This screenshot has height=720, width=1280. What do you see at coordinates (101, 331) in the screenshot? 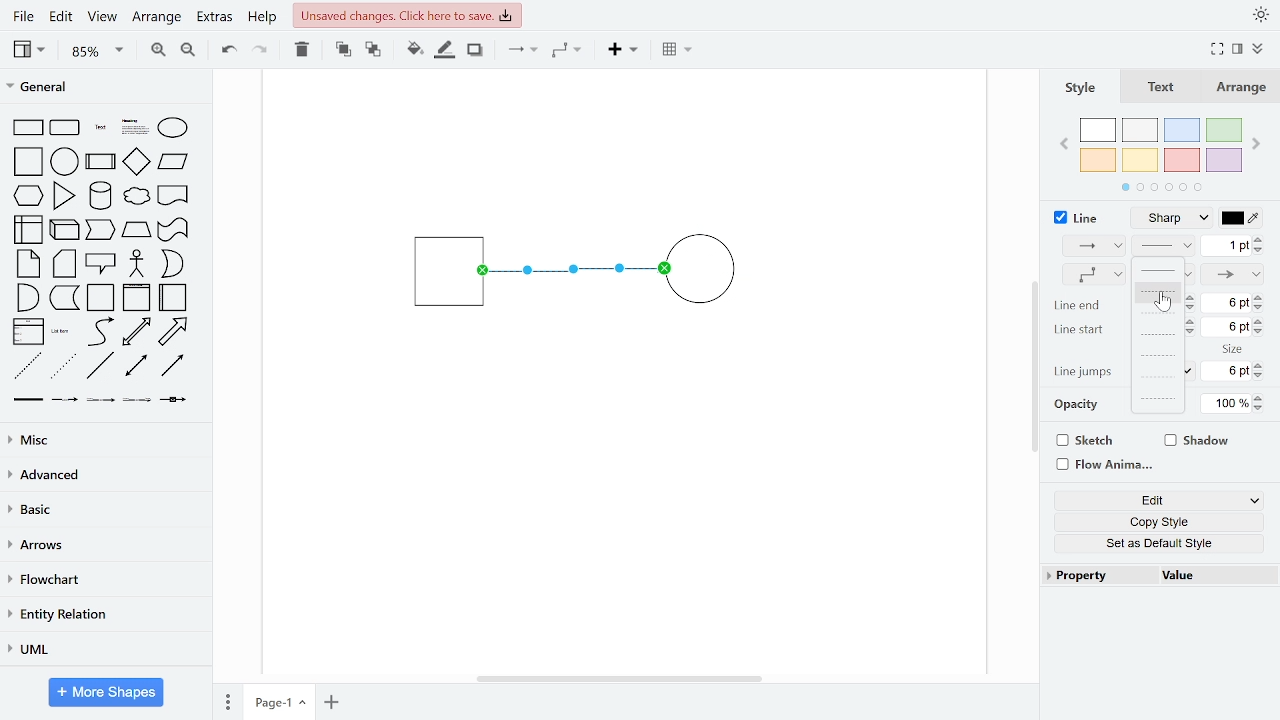
I see `curve` at bounding box center [101, 331].